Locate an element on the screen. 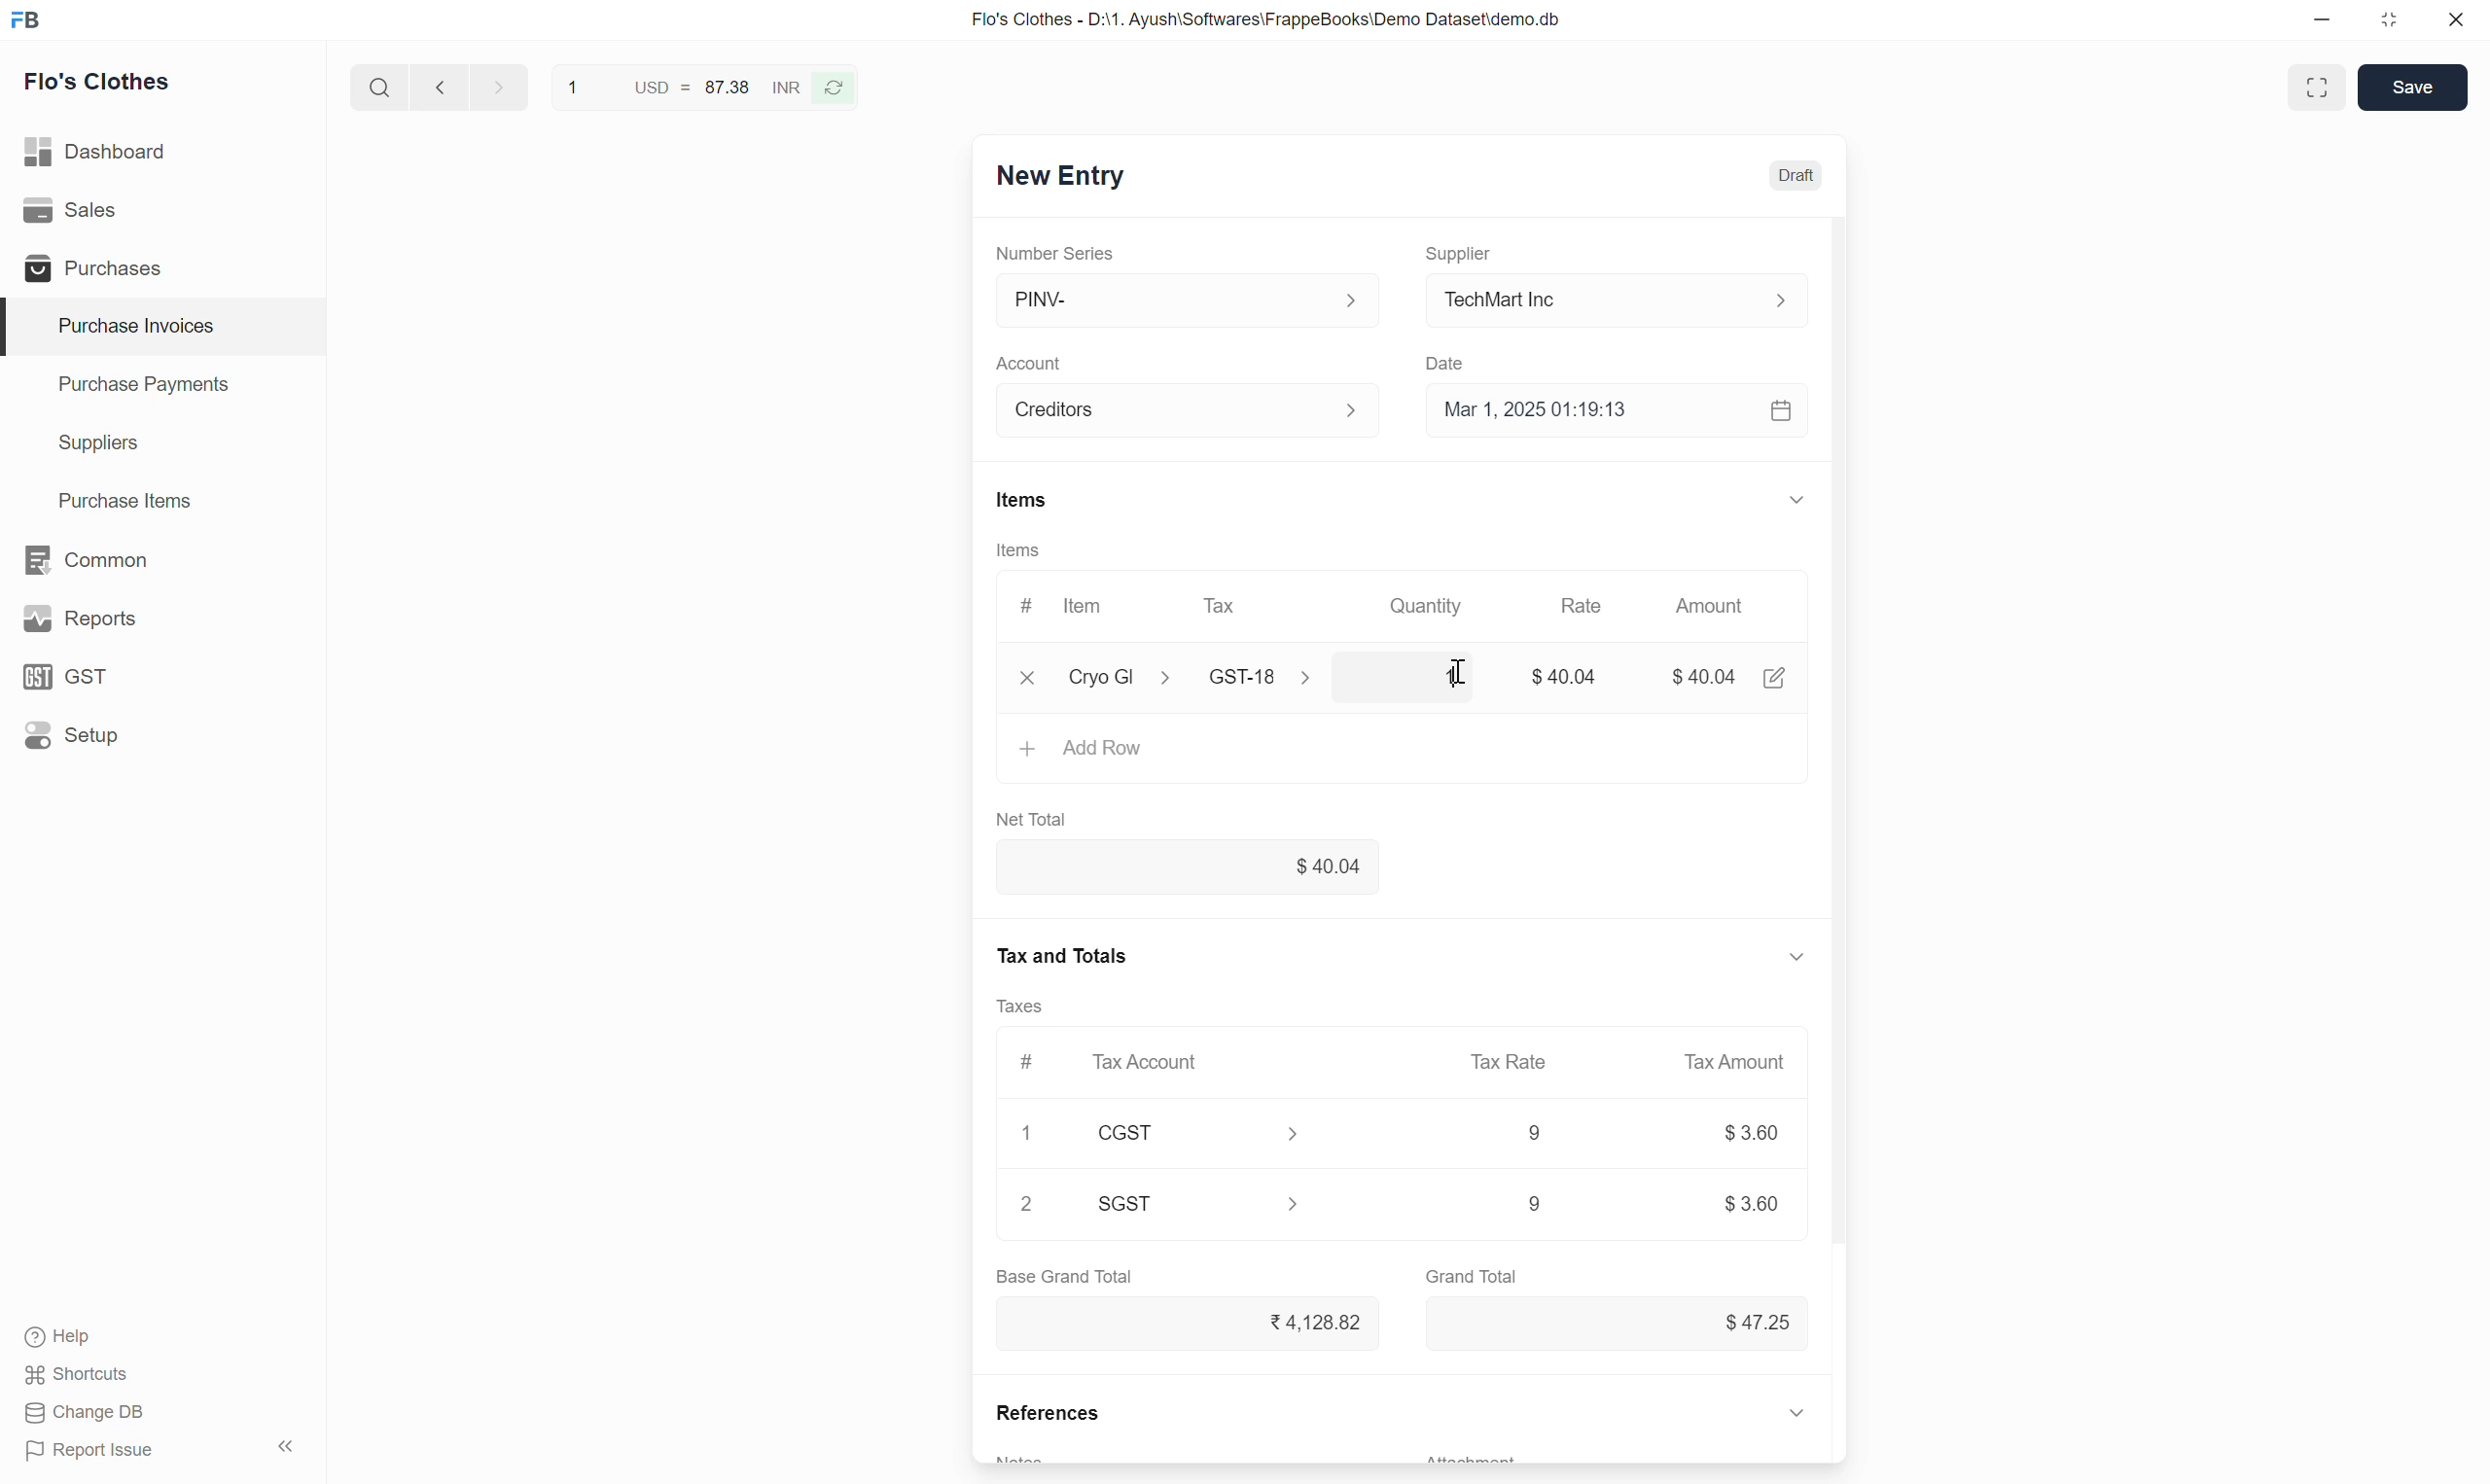 This screenshot has height=1484, width=2490. Tax Account is located at coordinates (1152, 1060).